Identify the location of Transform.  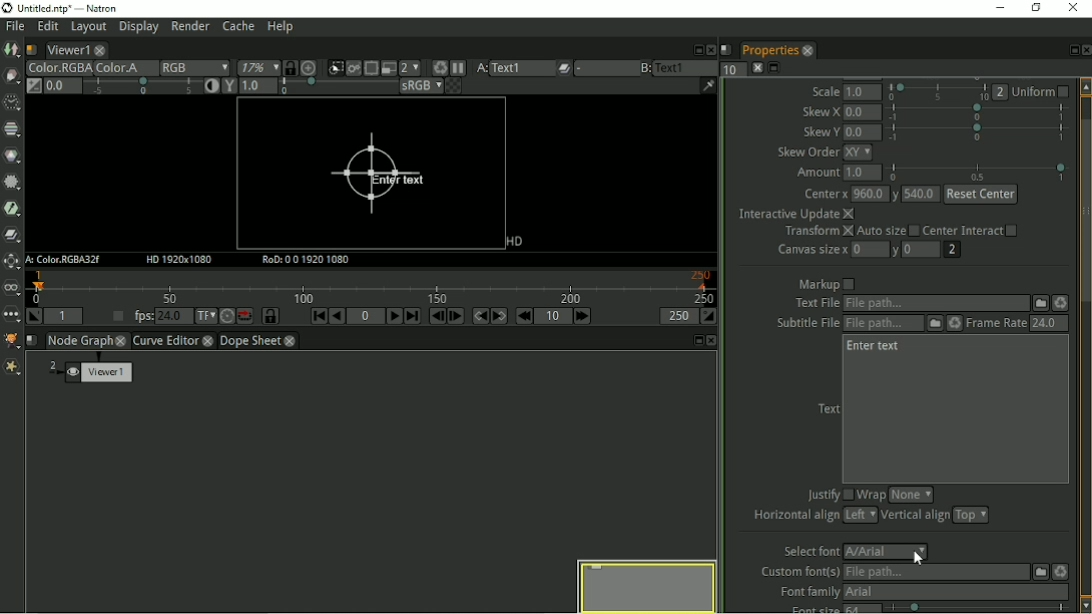
(11, 262).